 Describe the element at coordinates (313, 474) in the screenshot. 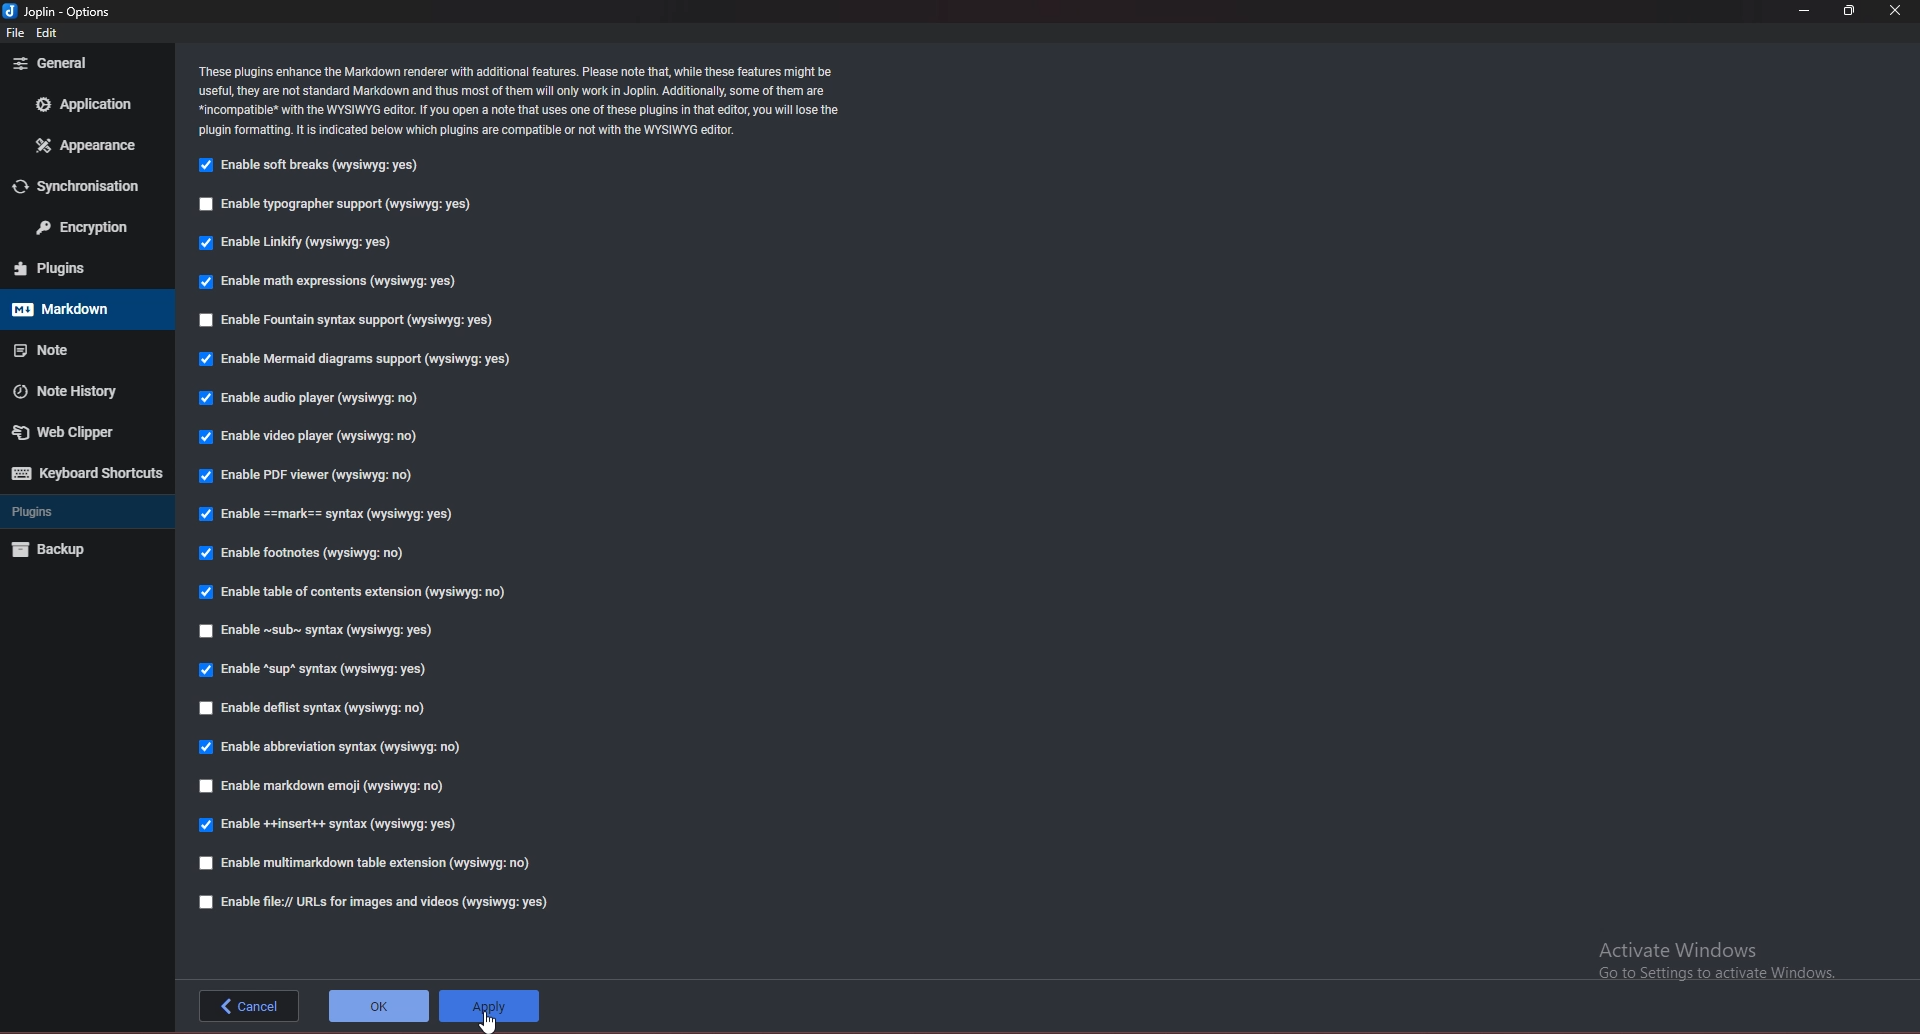

I see `enable pdf viewer` at that location.